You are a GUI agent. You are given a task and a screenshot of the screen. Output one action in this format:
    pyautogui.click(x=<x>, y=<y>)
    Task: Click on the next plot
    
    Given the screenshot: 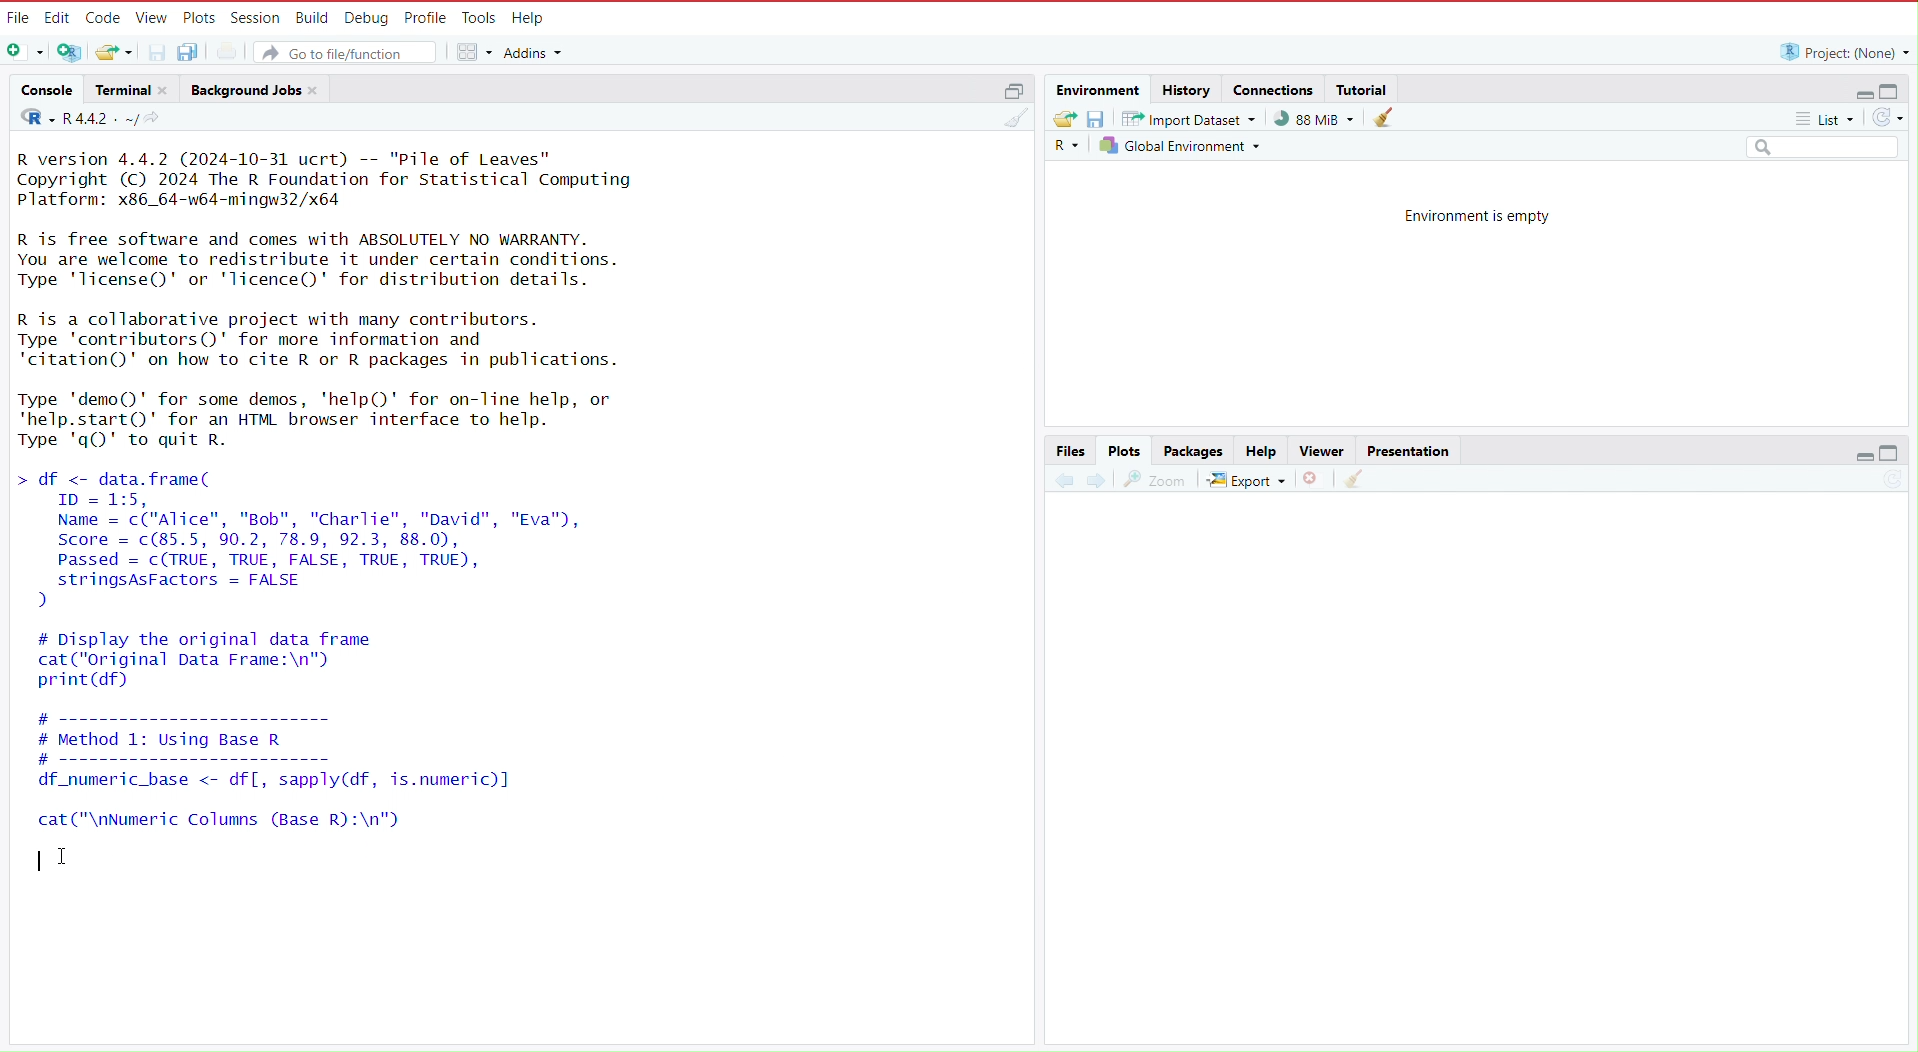 What is the action you would take?
    pyautogui.click(x=1092, y=479)
    